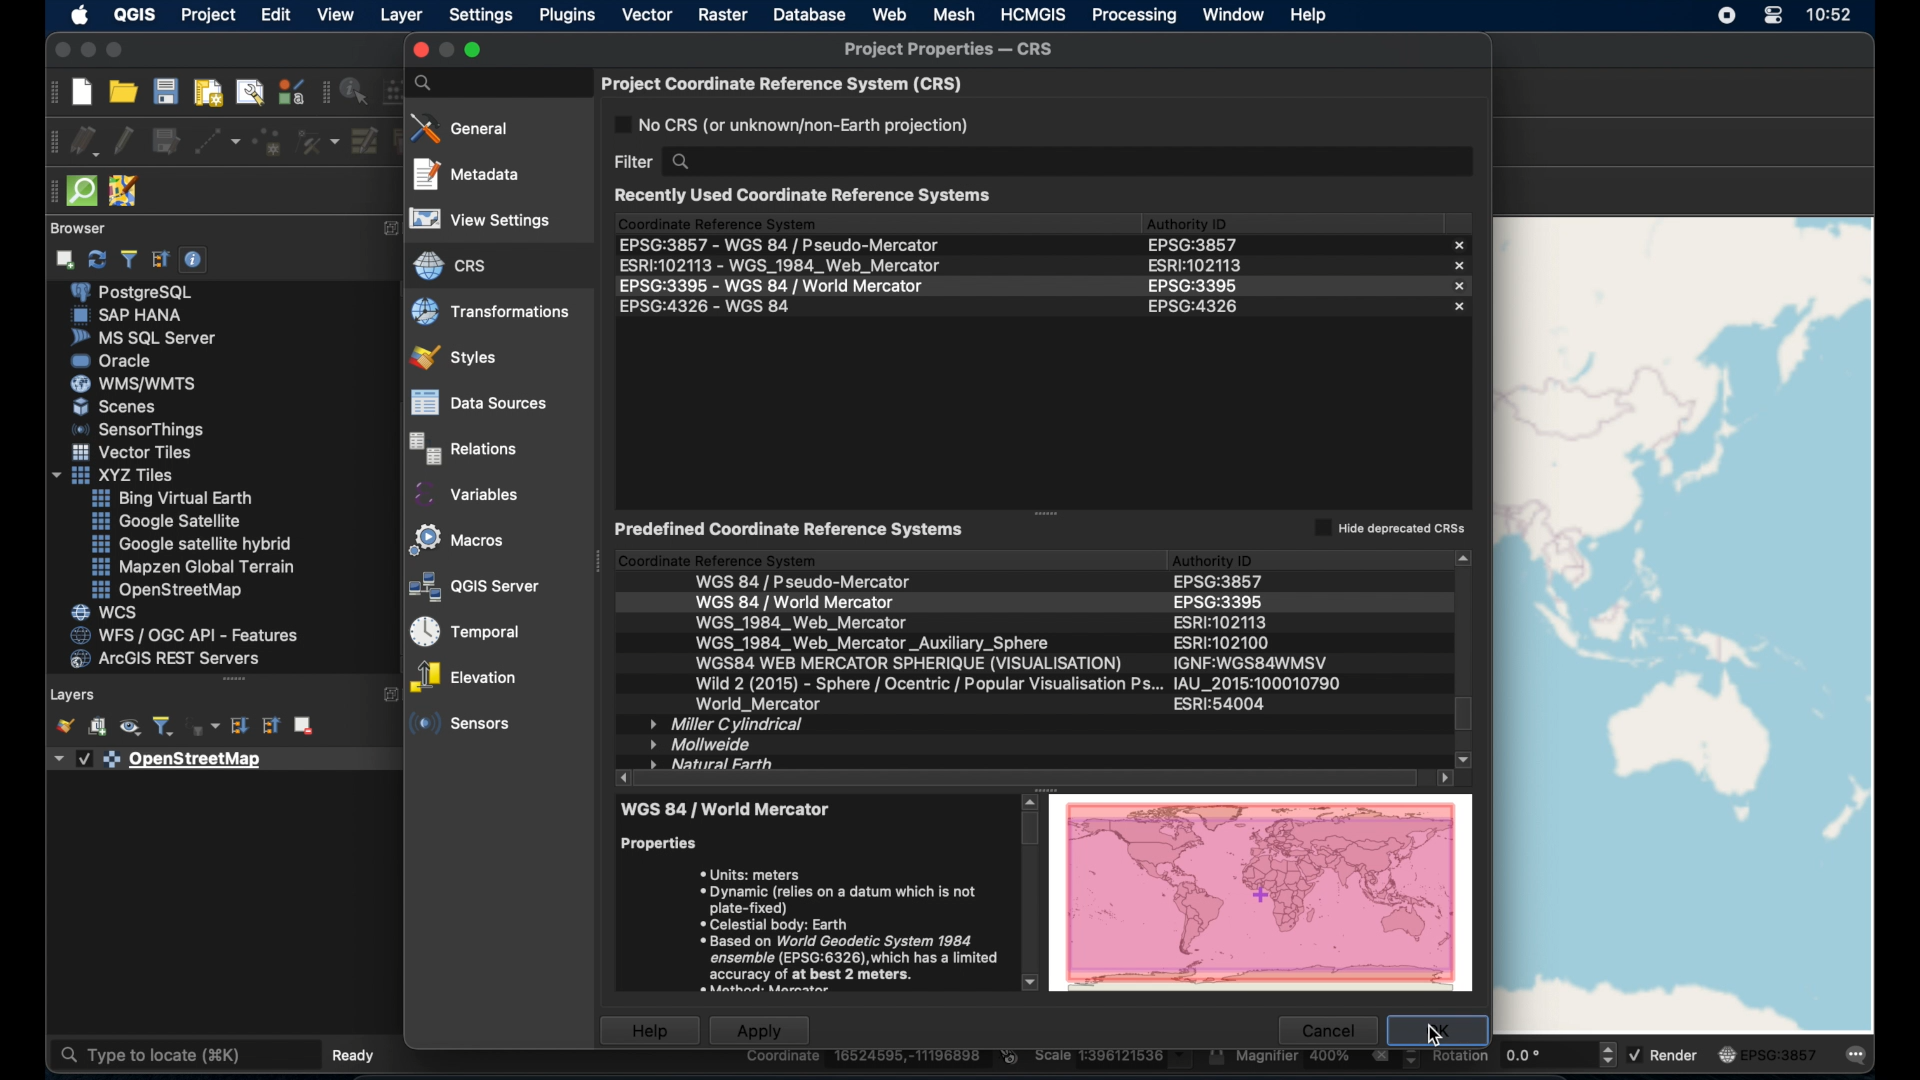 This screenshot has height=1080, width=1920. What do you see at coordinates (386, 228) in the screenshot?
I see `expand` at bounding box center [386, 228].